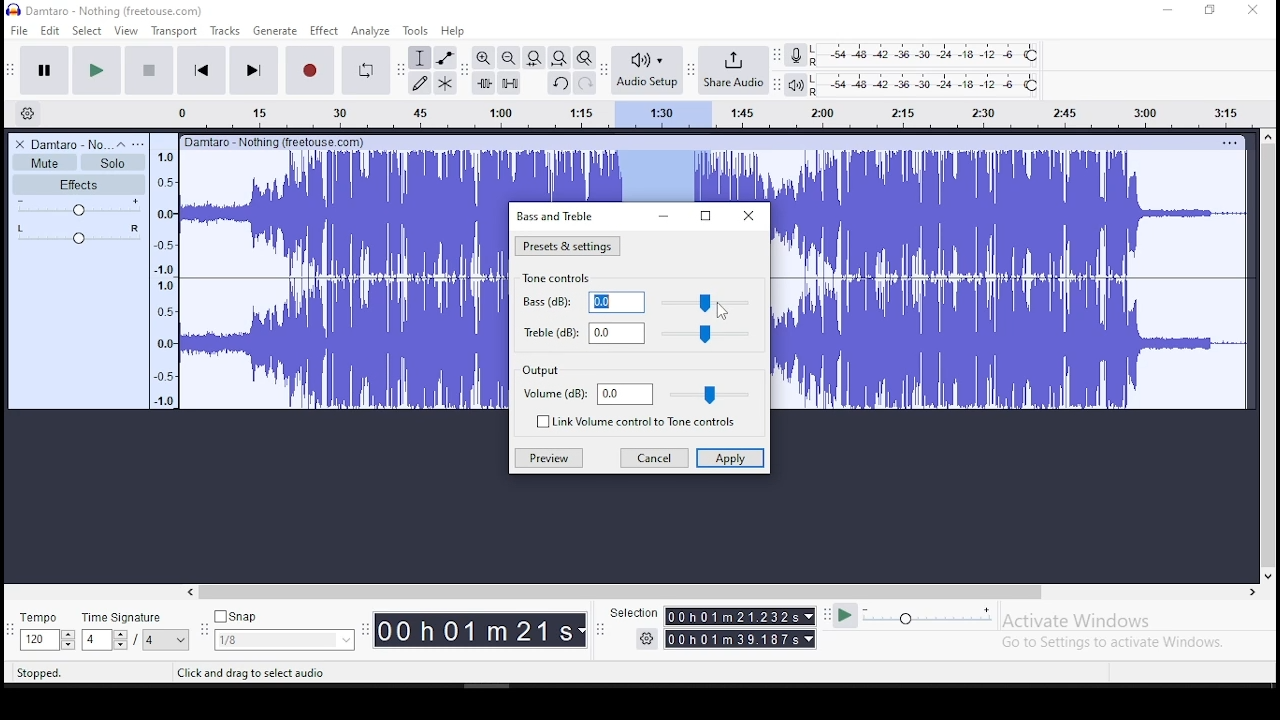 The height and width of the screenshot is (720, 1280). Describe the element at coordinates (825, 615) in the screenshot. I see `` at that location.